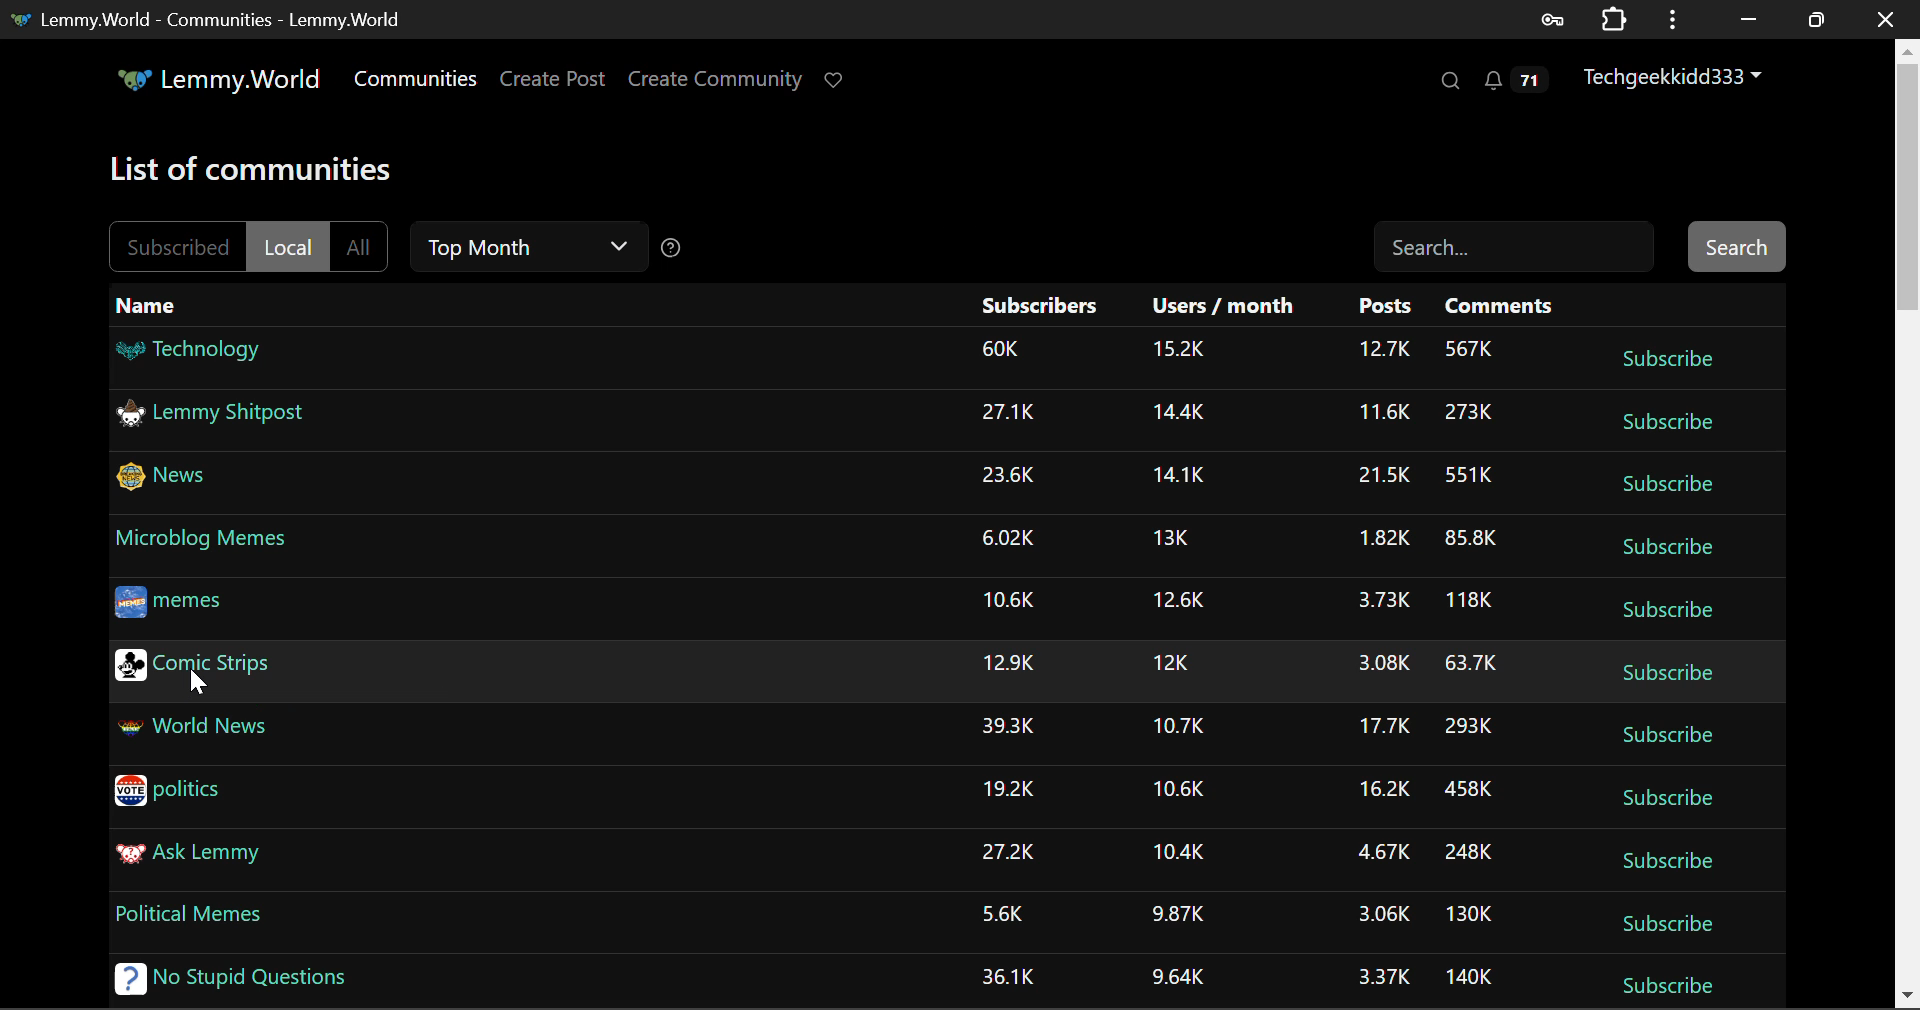  Describe the element at coordinates (1384, 352) in the screenshot. I see `12.7K` at that location.